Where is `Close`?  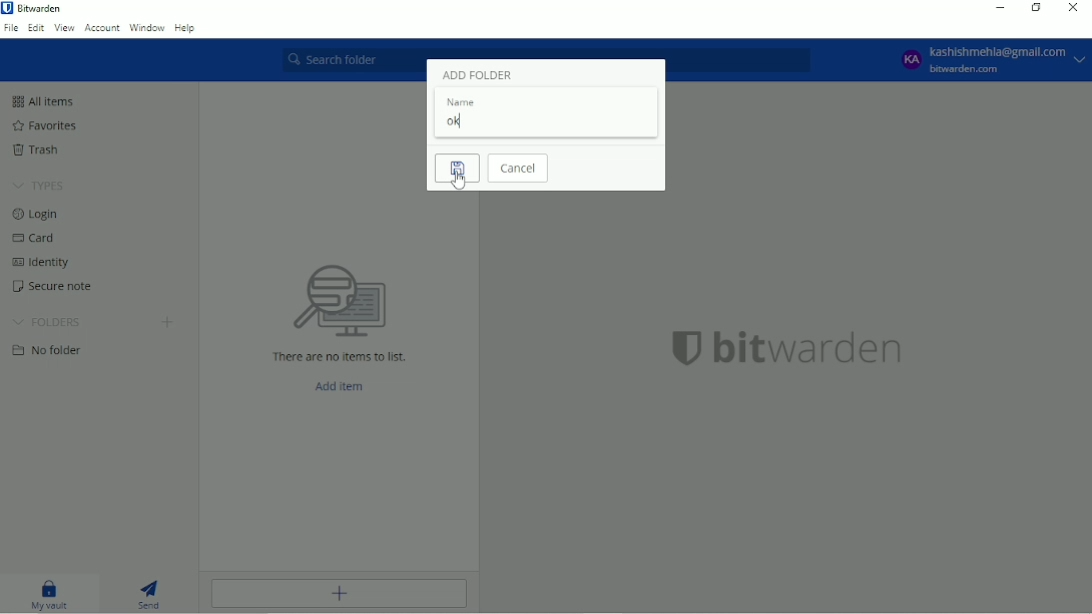
Close is located at coordinates (1073, 8).